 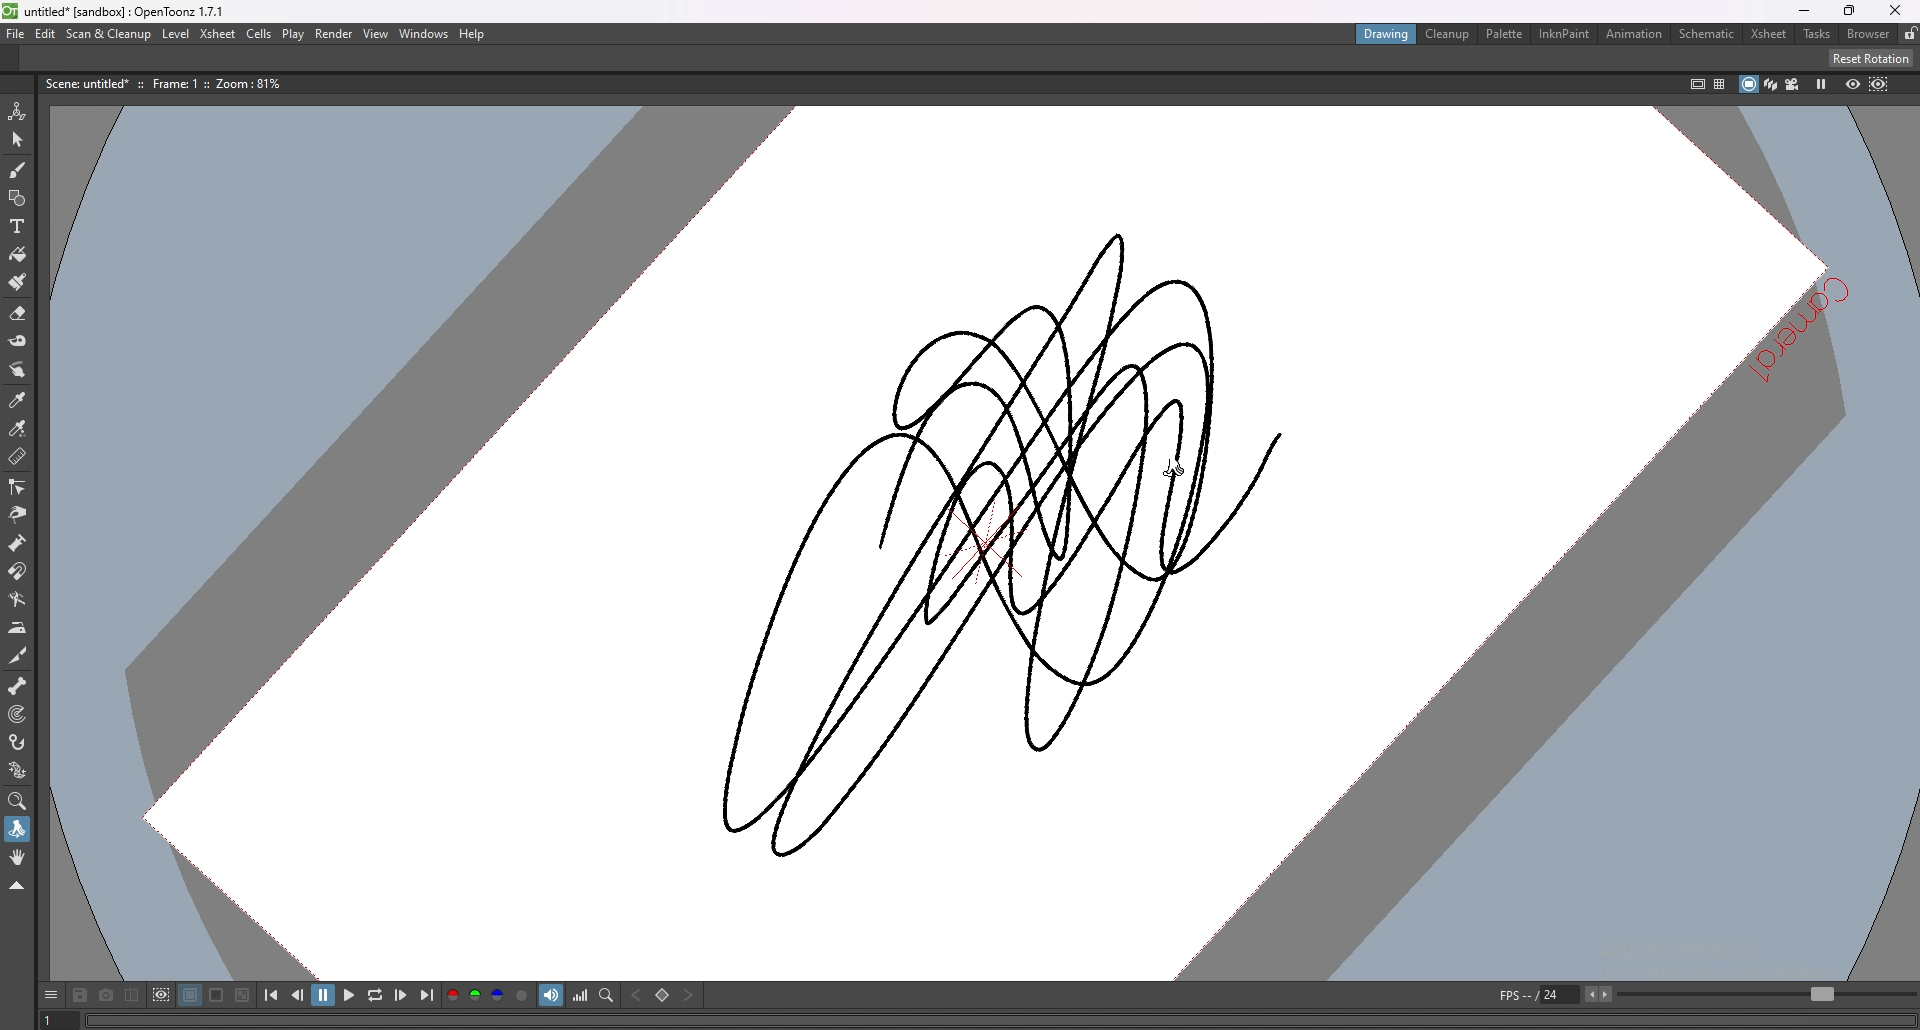 I want to click on ruler, so click(x=17, y=458).